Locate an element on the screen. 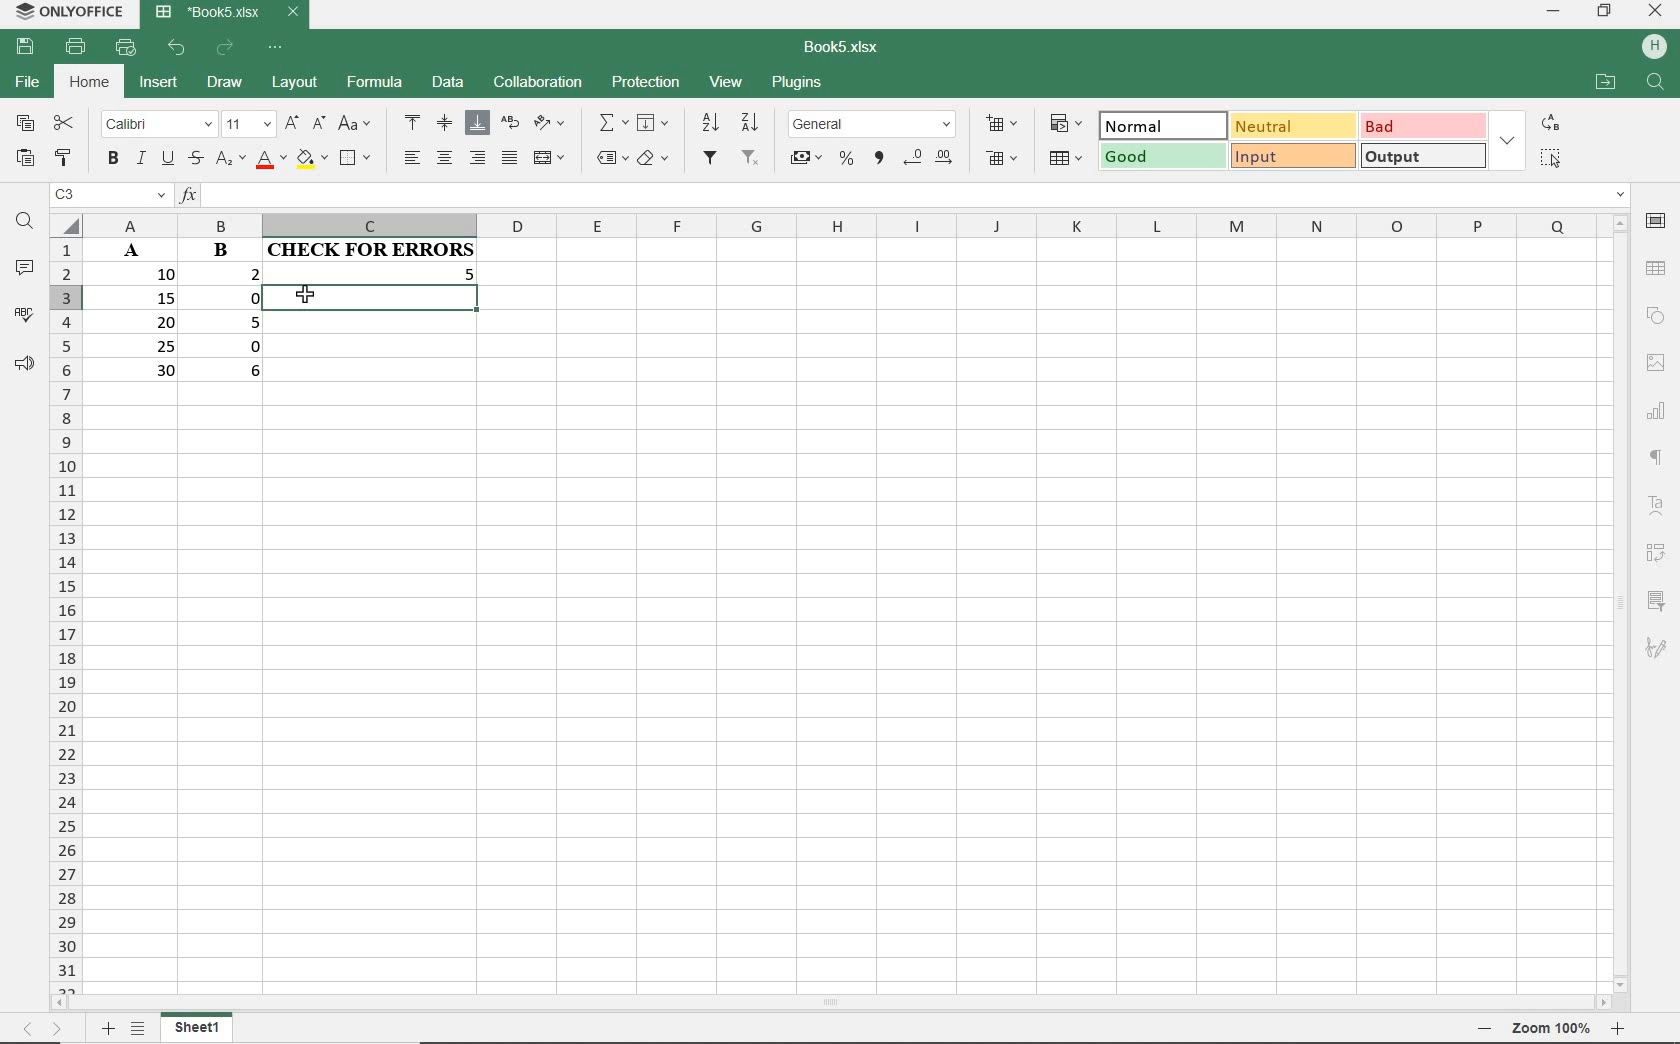 This screenshot has width=1680, height=1044. CUSTOMIZE QUICK ACCESS TOOLBAR is located at coordinates (274, 48).